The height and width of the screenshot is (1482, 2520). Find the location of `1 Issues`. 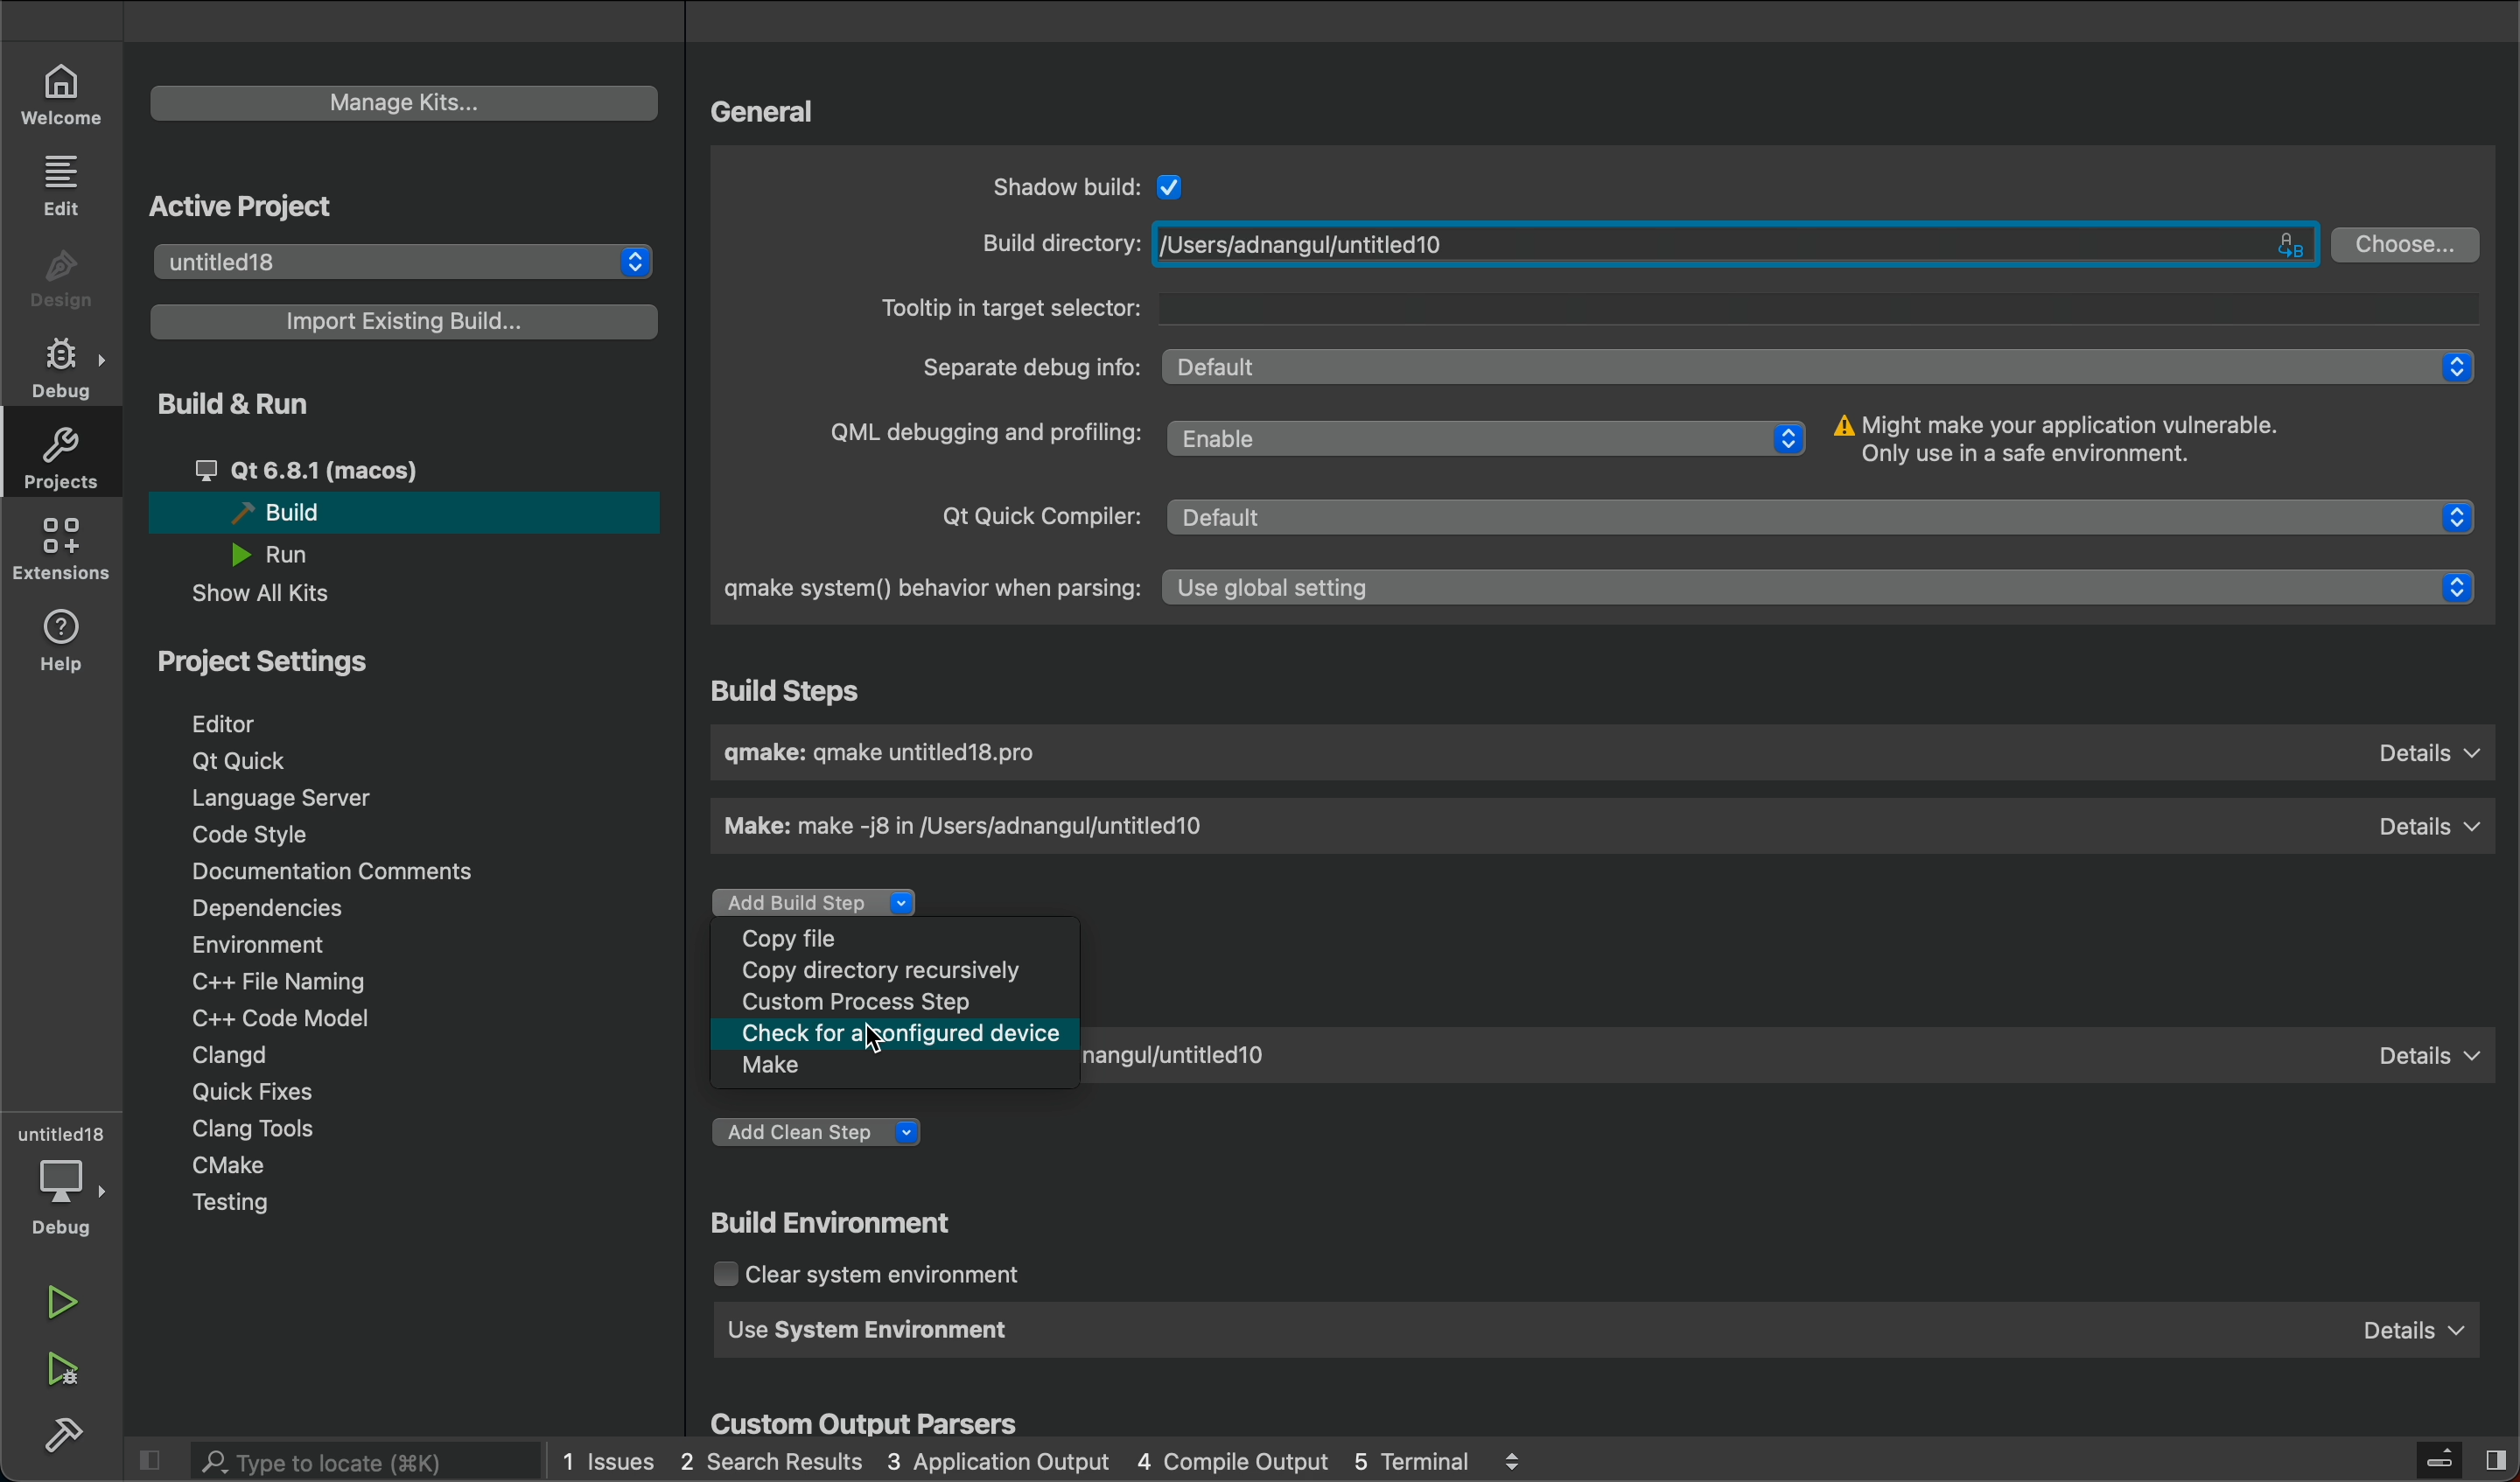

1 Issues is located at coordinates (606, 1457).